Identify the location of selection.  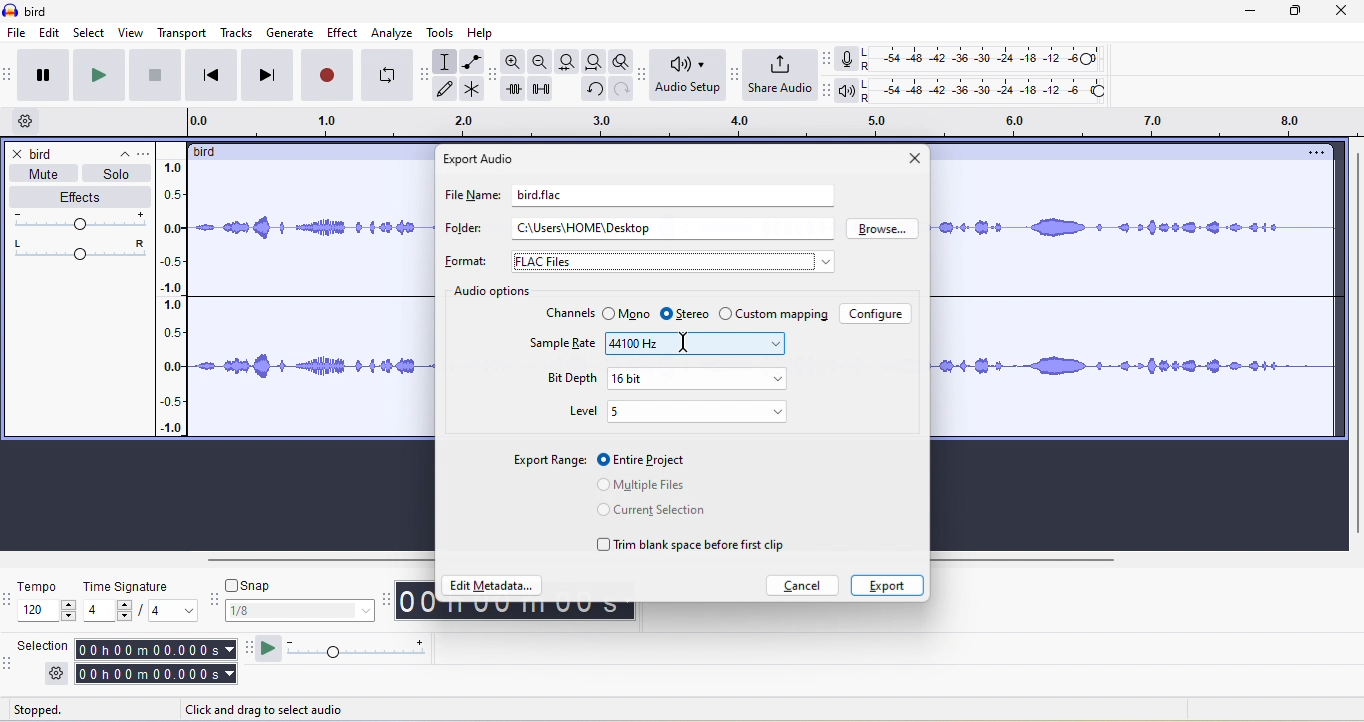
(43, 644).